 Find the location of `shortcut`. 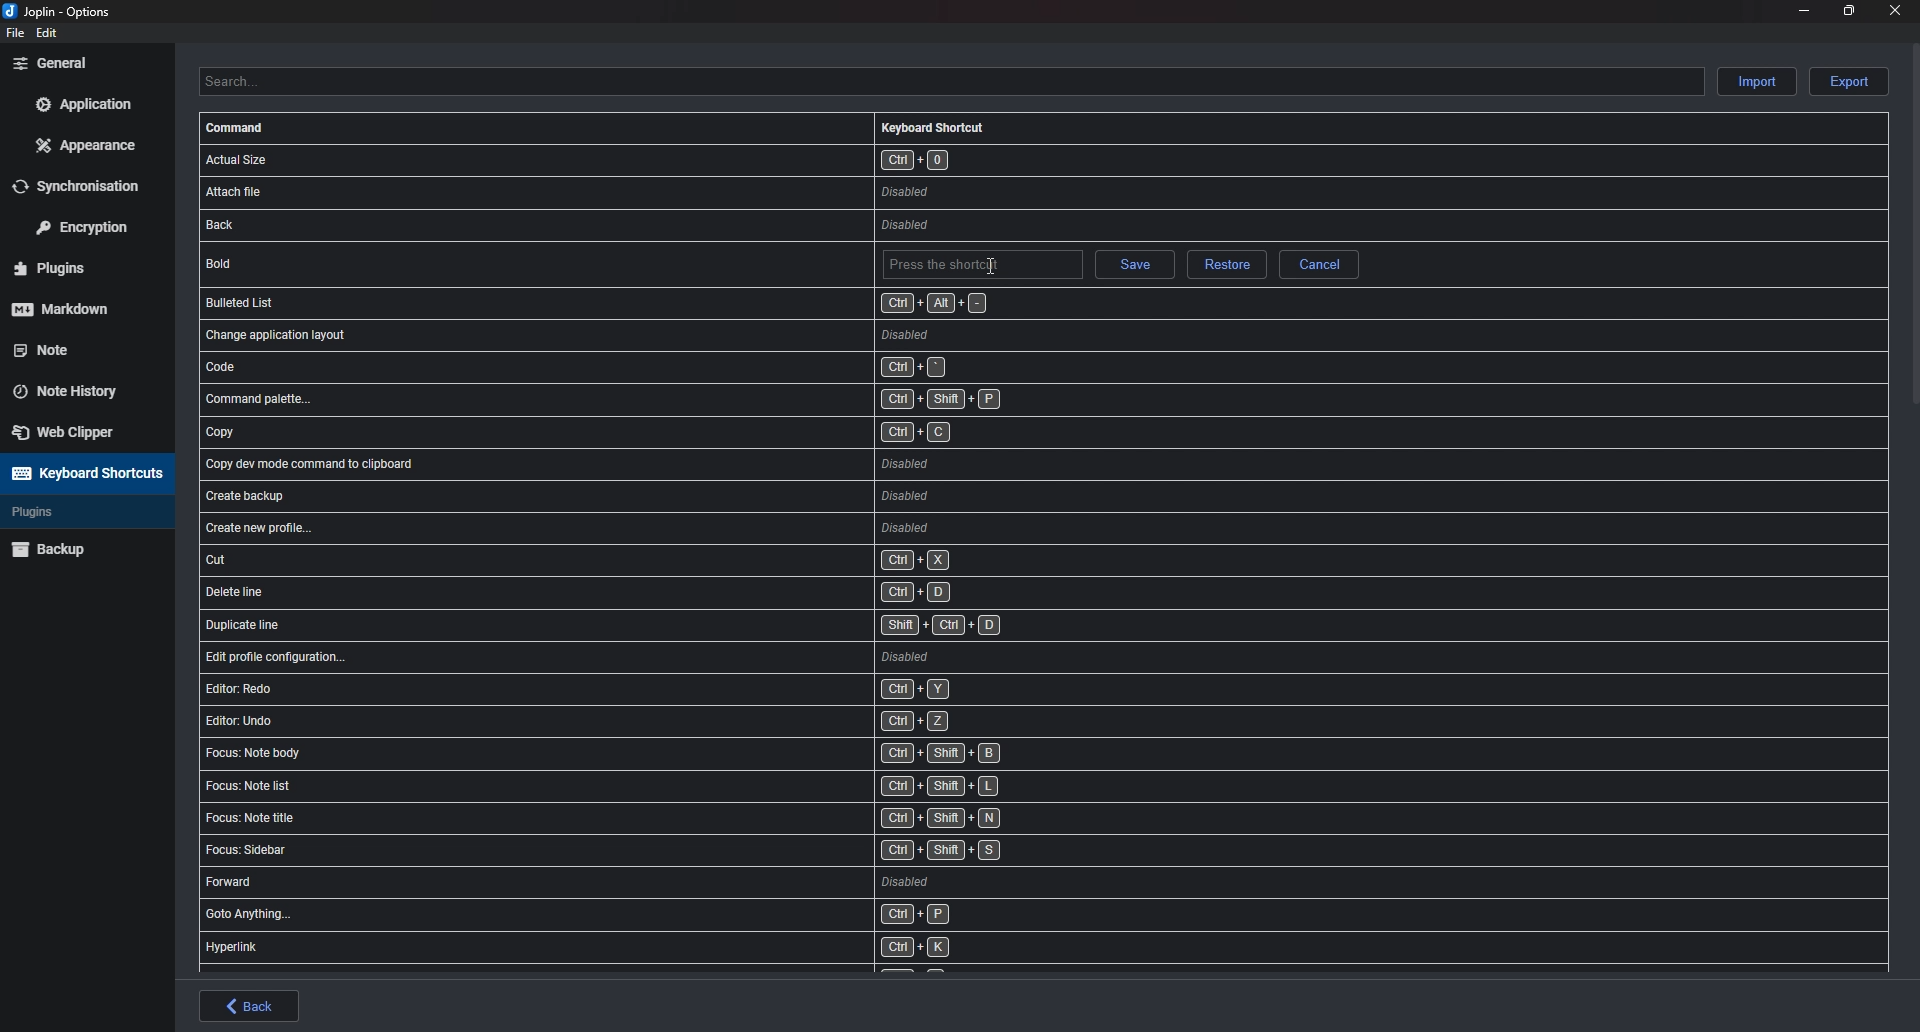

shortcut is located at coordinates (676, 159).